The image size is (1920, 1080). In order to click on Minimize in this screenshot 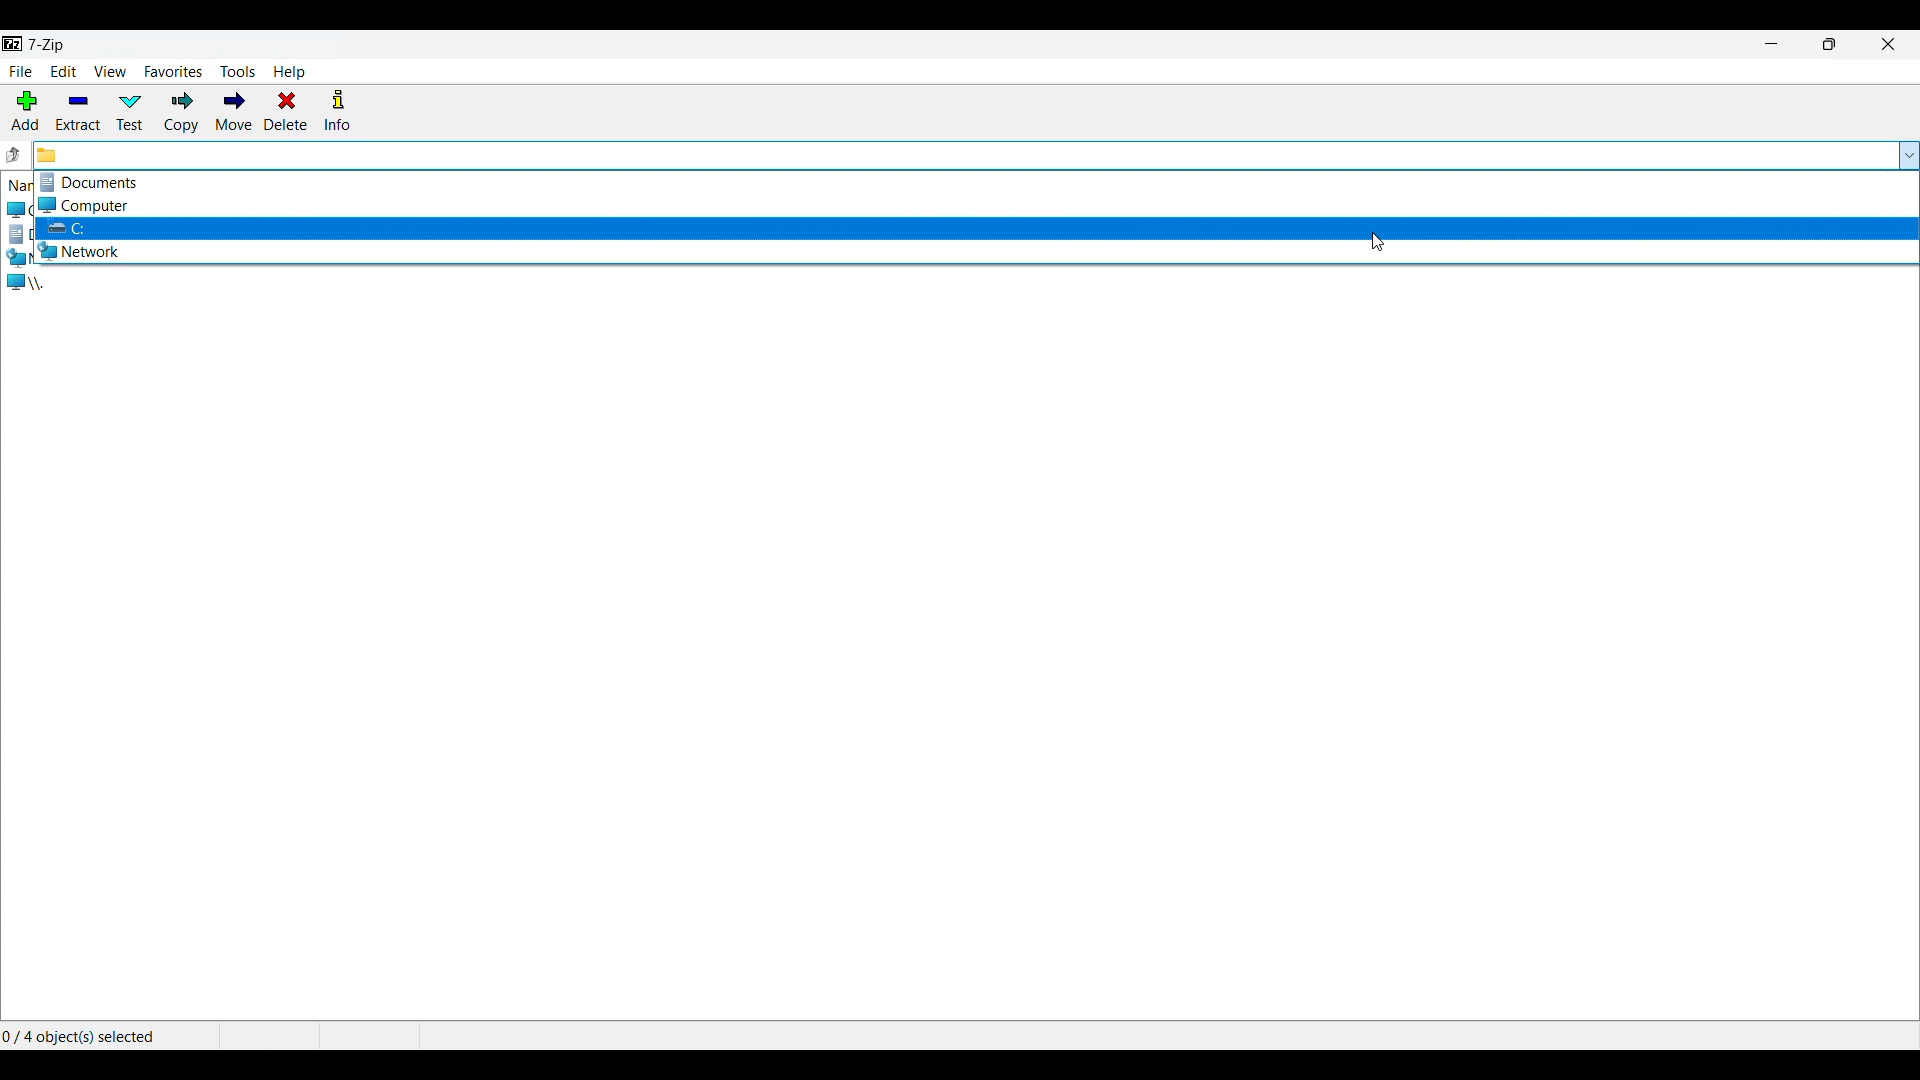, I will do `click(1771, 43)`.